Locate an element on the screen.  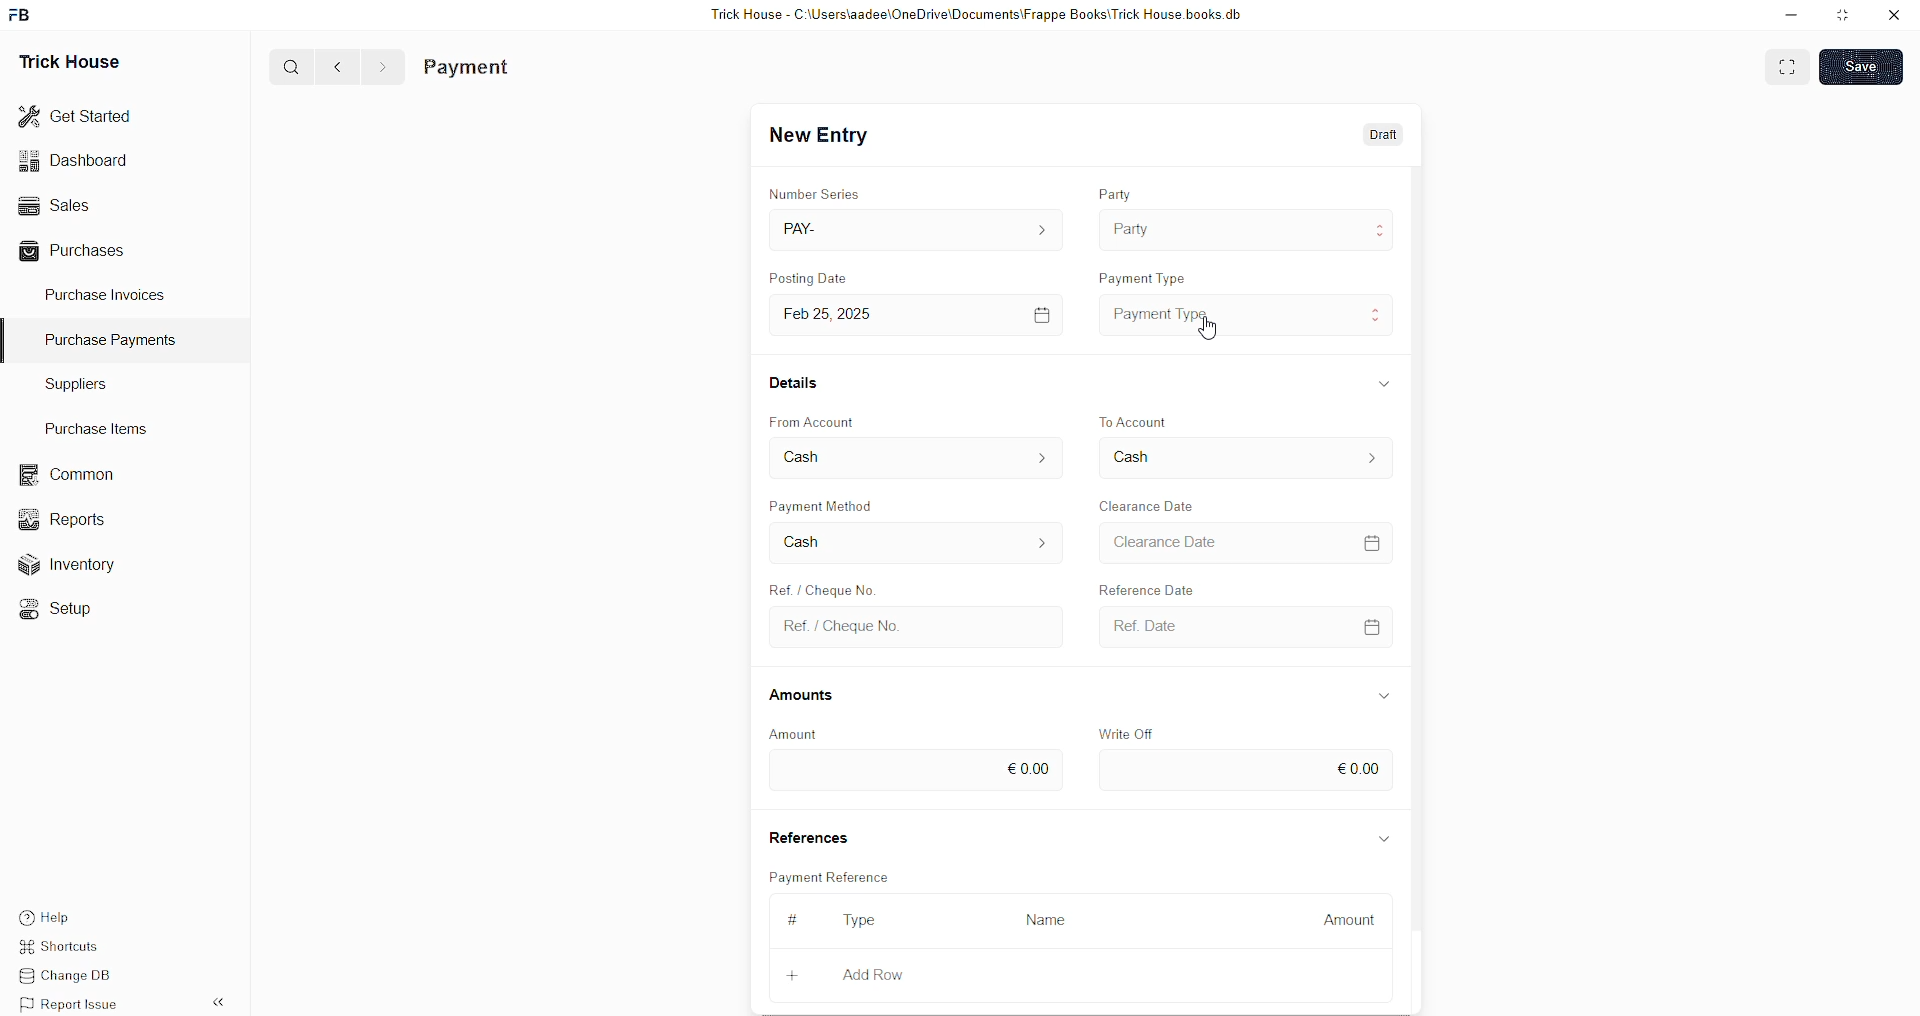
Add Row is located at coordinates (874, 974).